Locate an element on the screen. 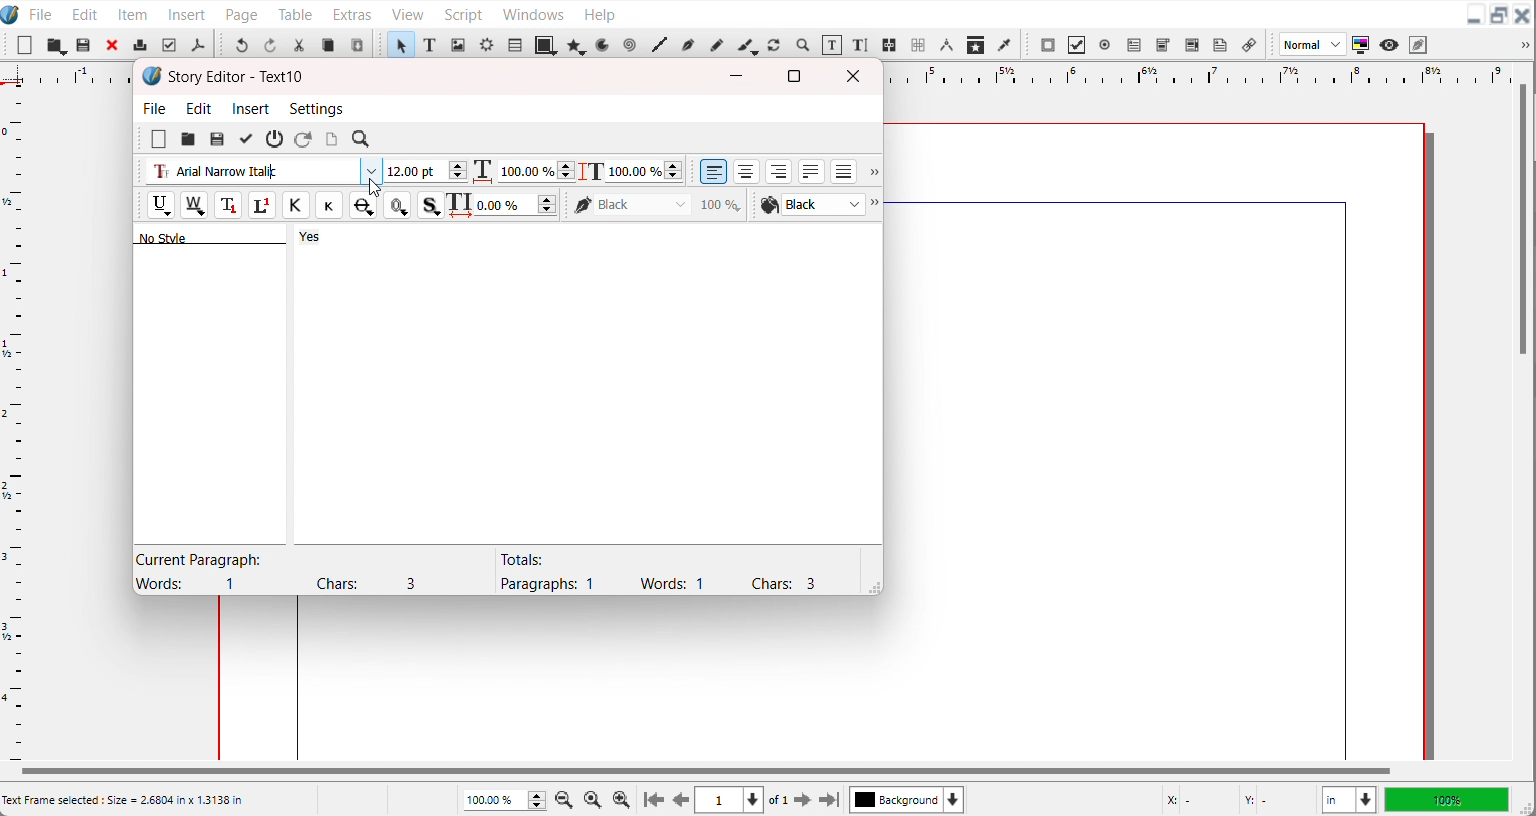  Close is located at coordinates (113, 44).